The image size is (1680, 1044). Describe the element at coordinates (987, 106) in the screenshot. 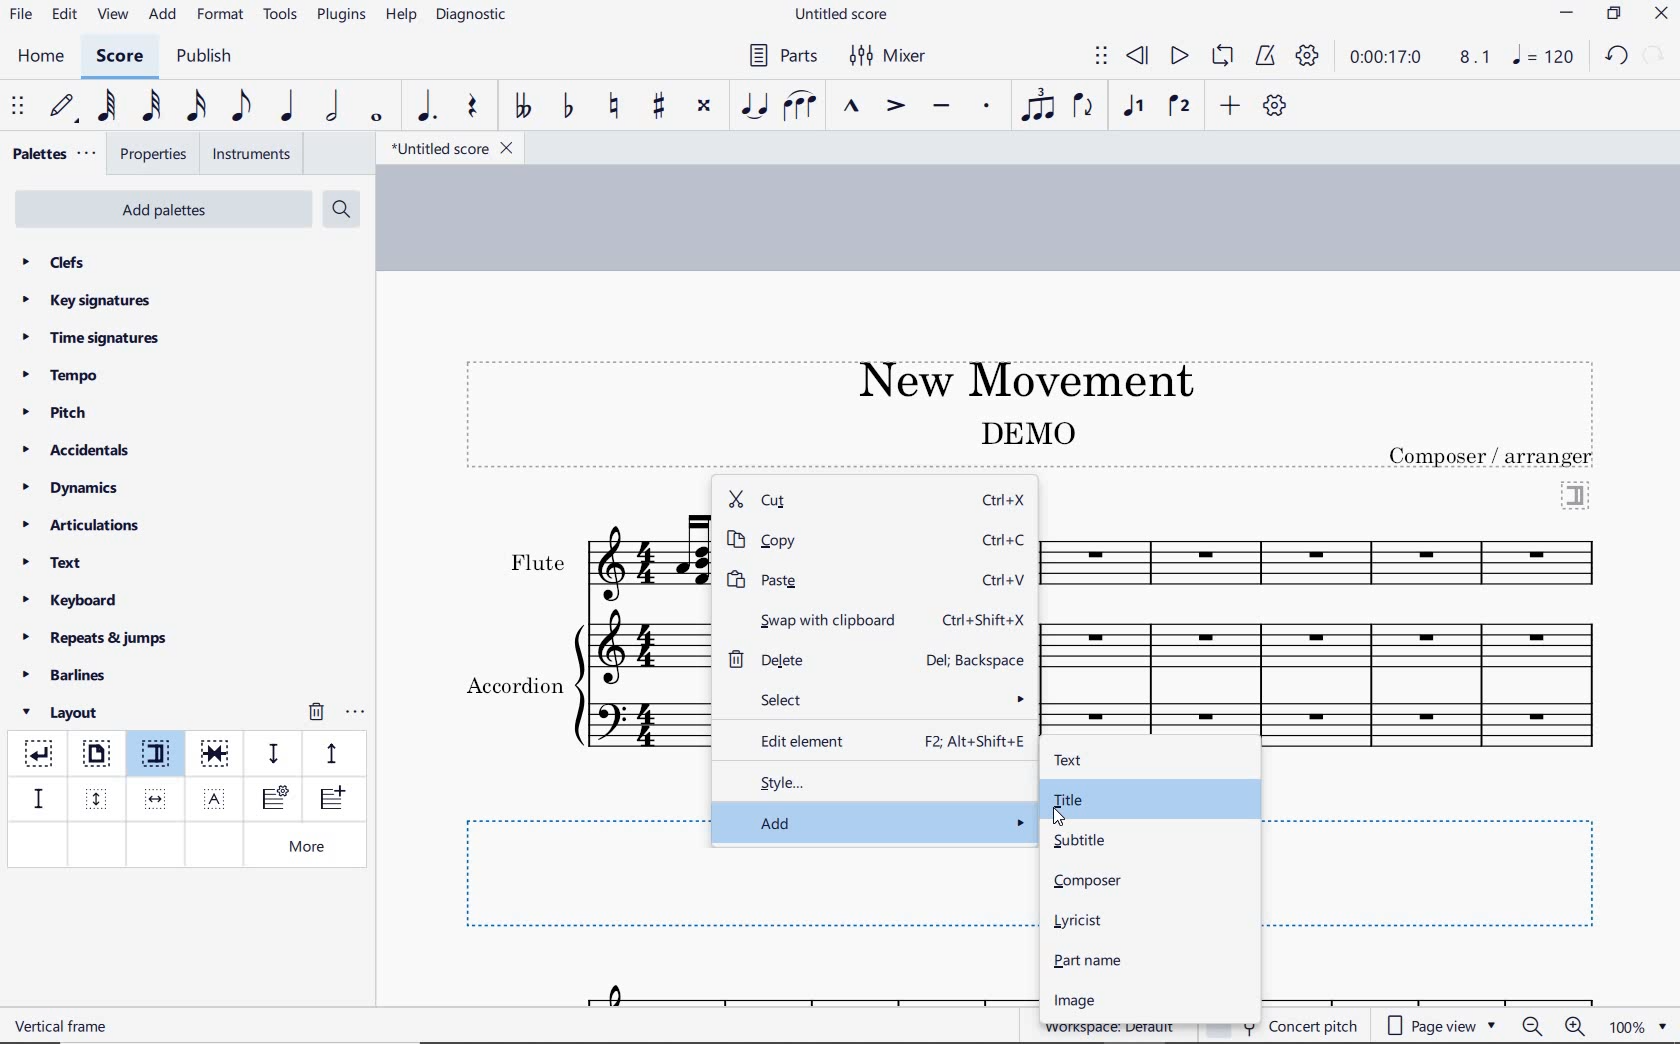

I see `staccato` at that location.